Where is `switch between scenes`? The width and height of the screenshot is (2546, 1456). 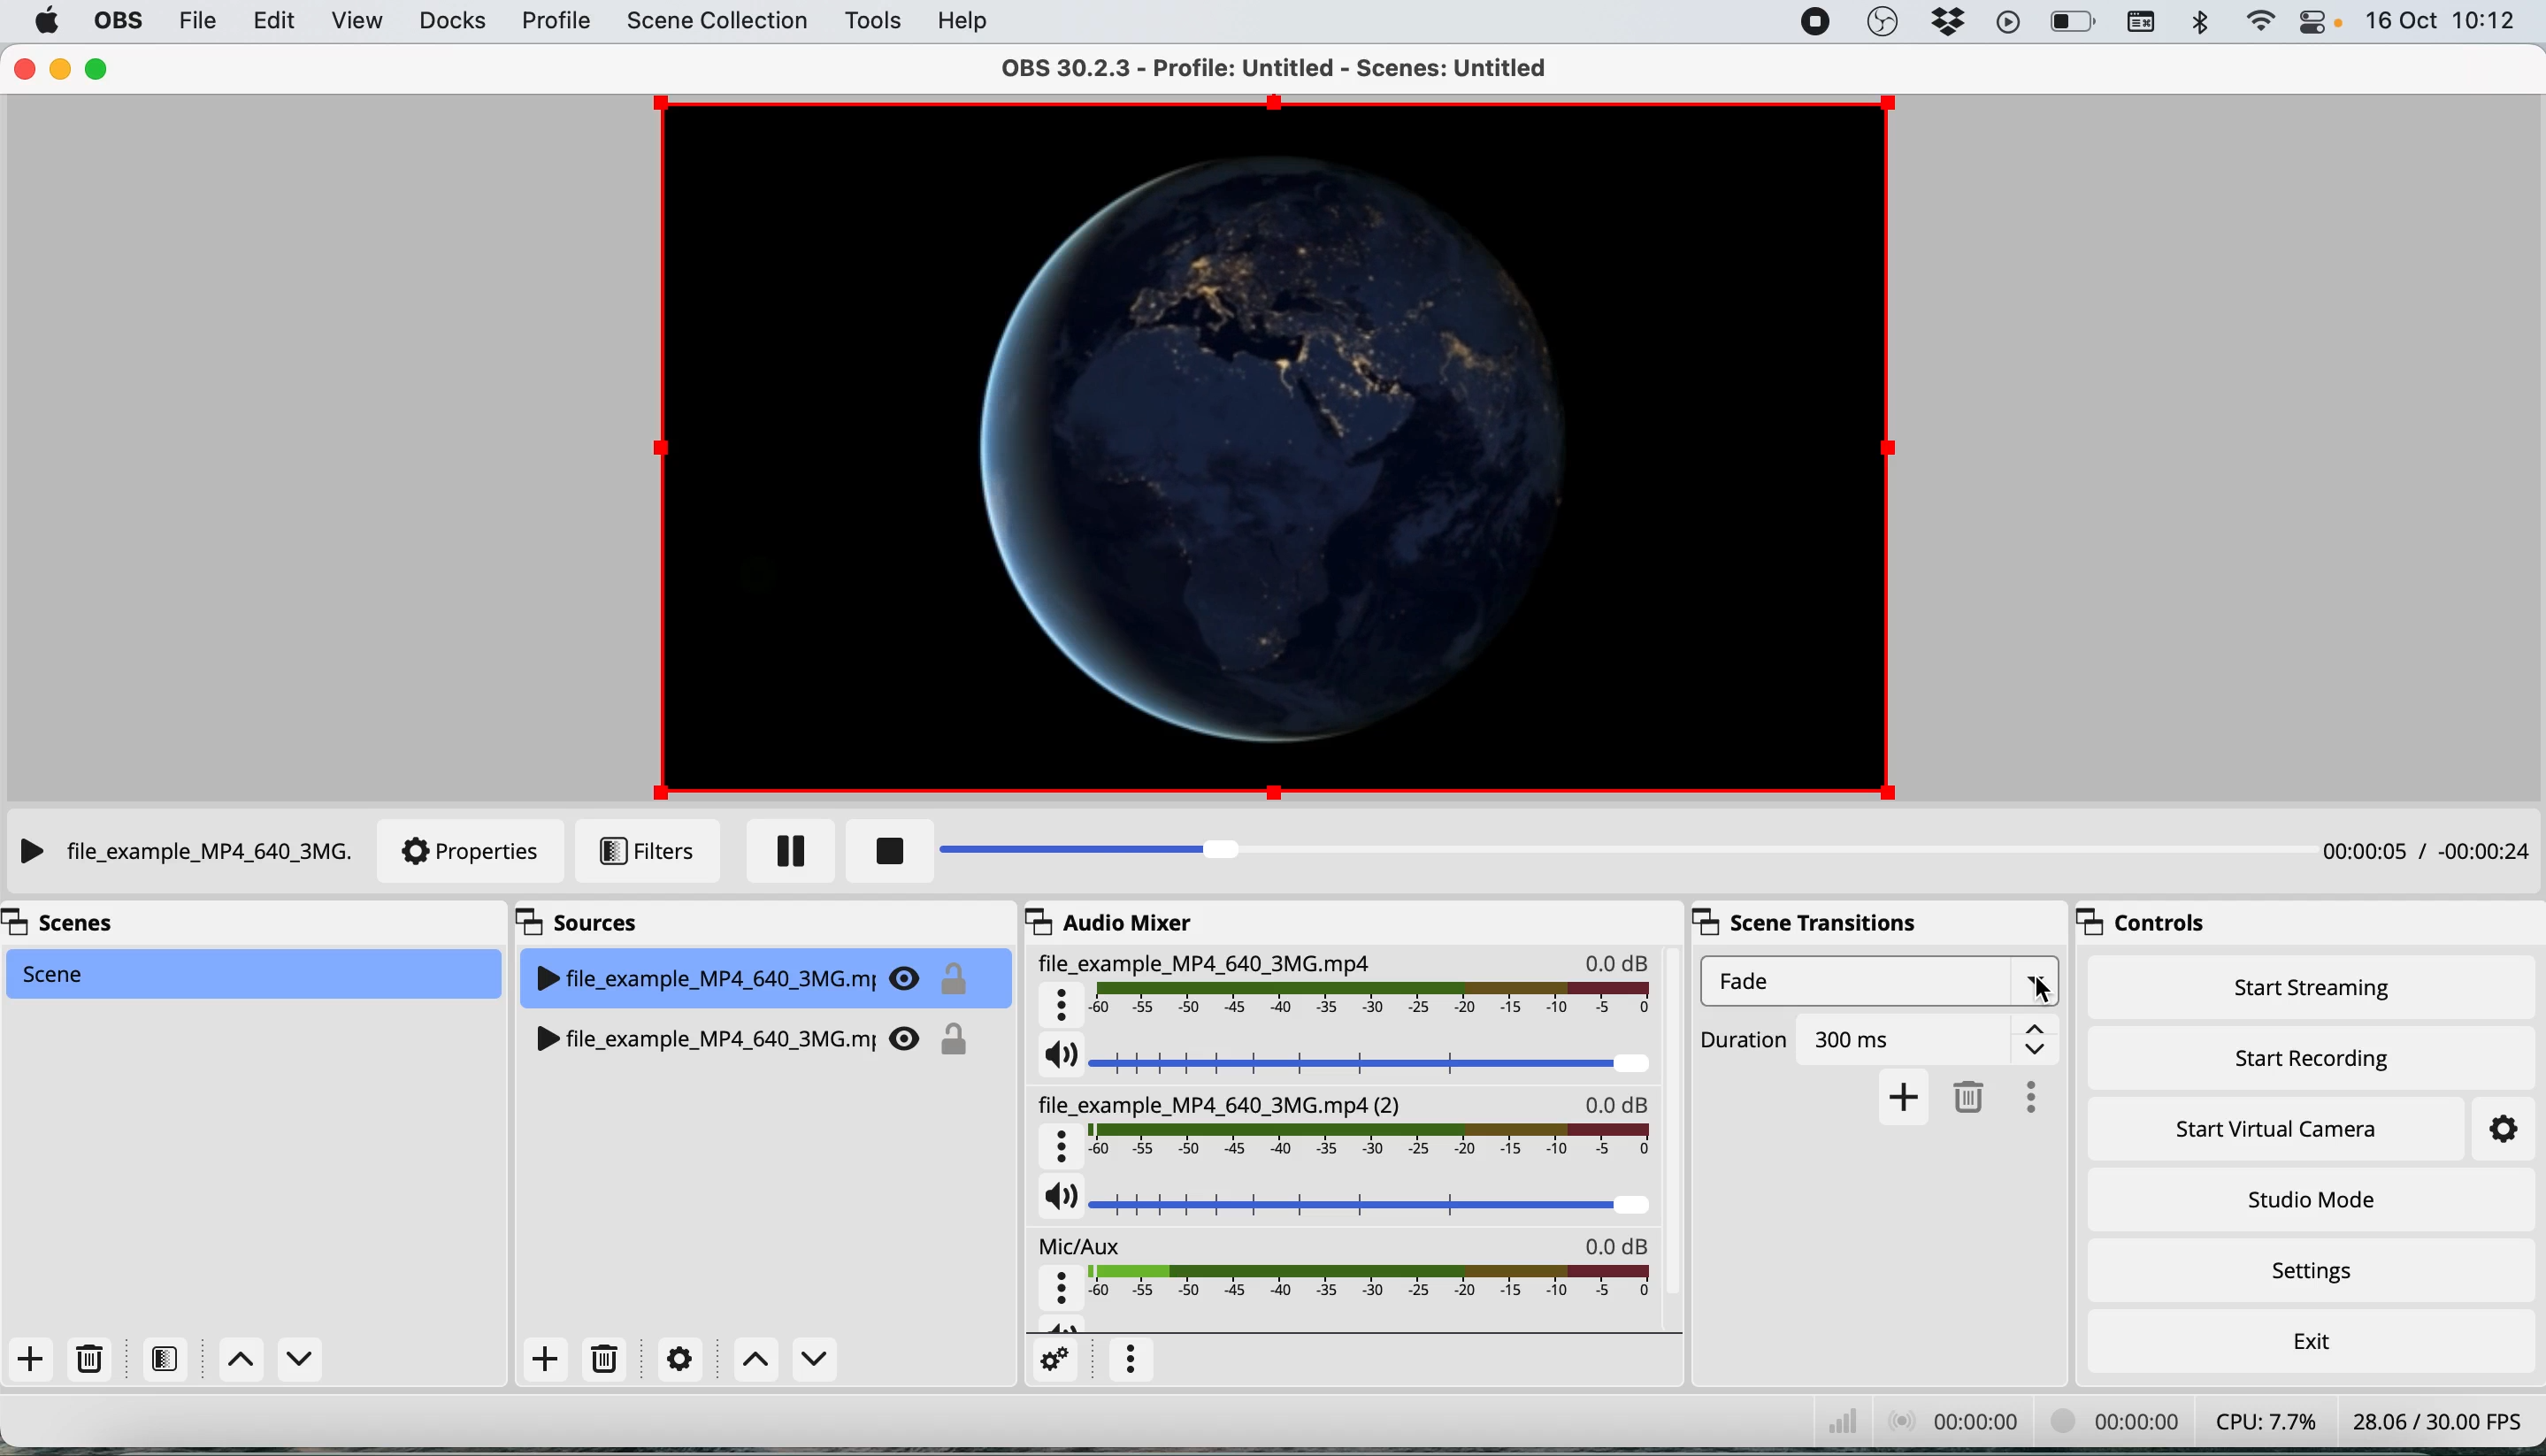
switch between scenes is located at coordinates (239, 1360).